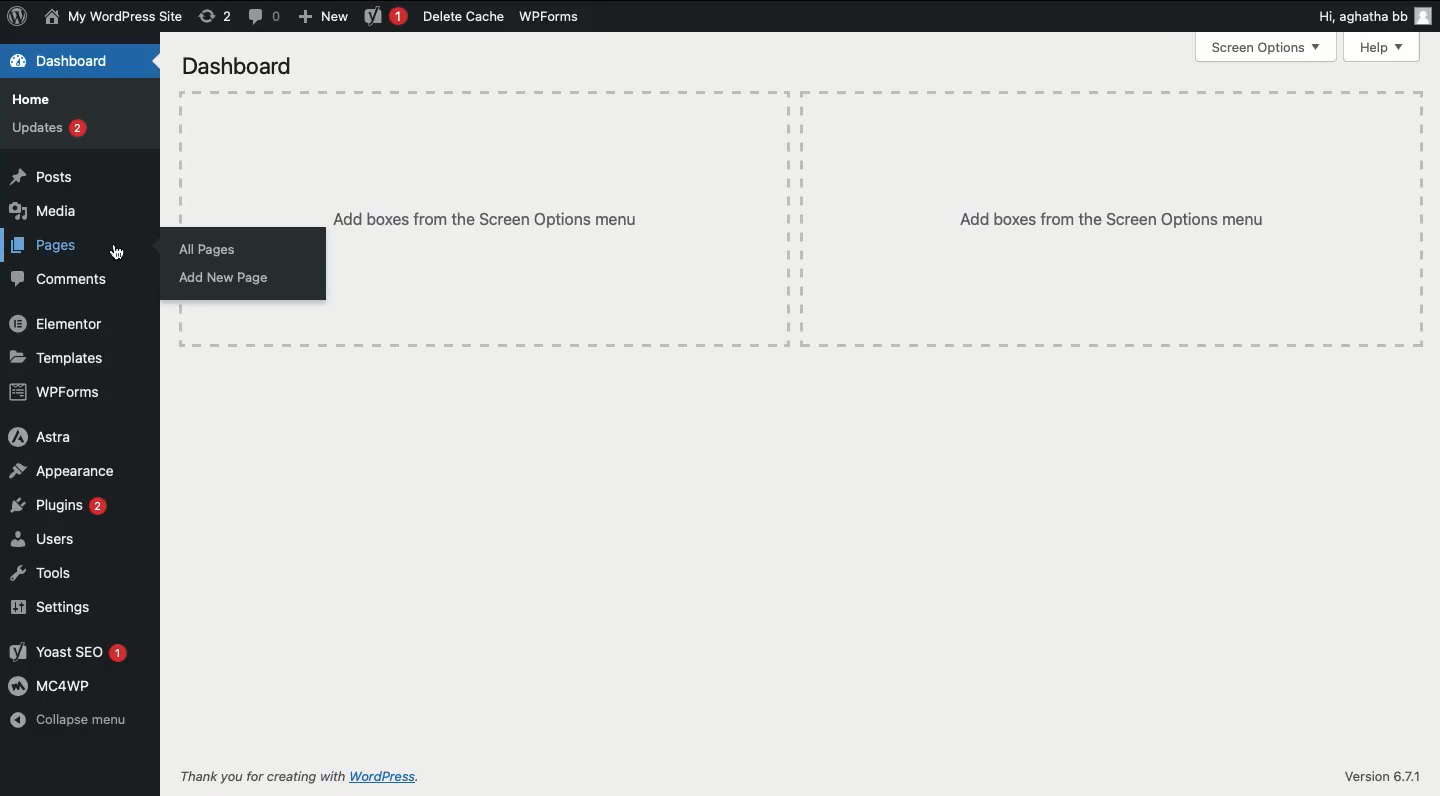 The image size is (1440, 796). I want to click on Home, so click(32, 100).